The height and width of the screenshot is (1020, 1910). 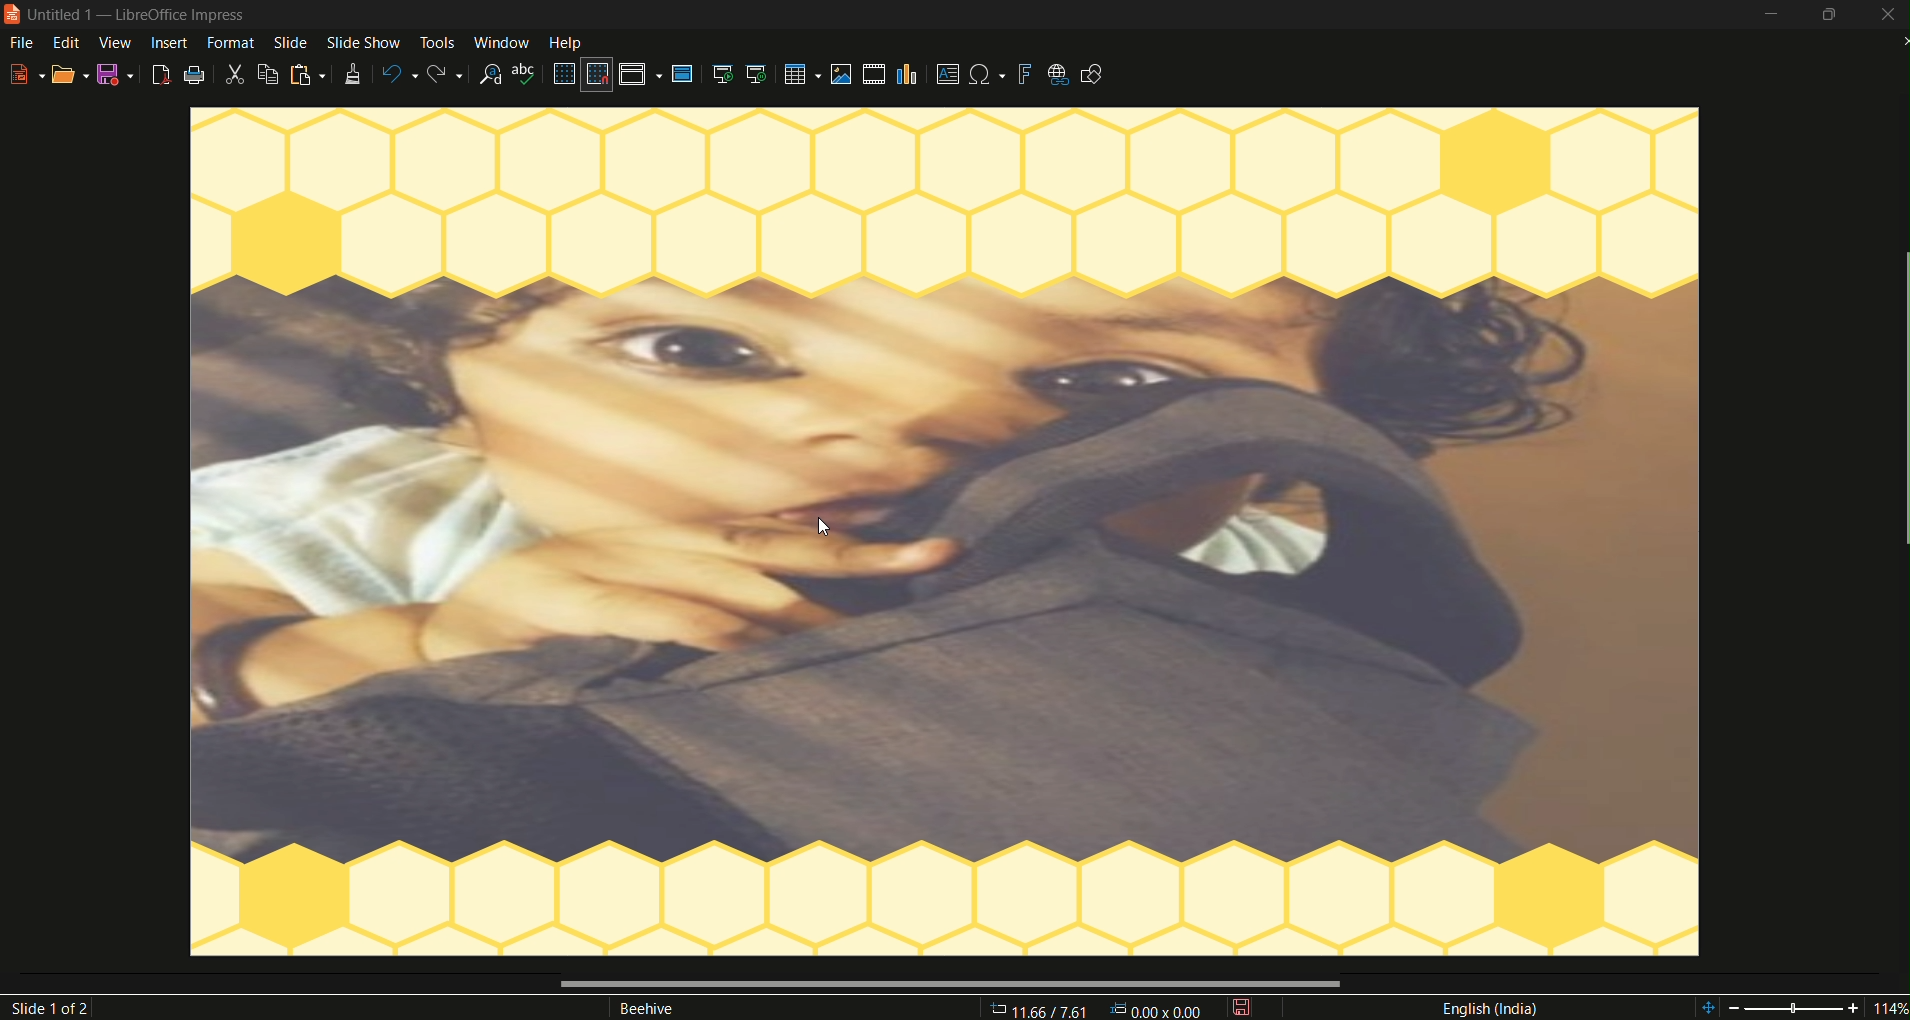 What do you see at coordinates (1772, 15) in the screenshot?
I see `minimize` at bounding box center [1772, 15].